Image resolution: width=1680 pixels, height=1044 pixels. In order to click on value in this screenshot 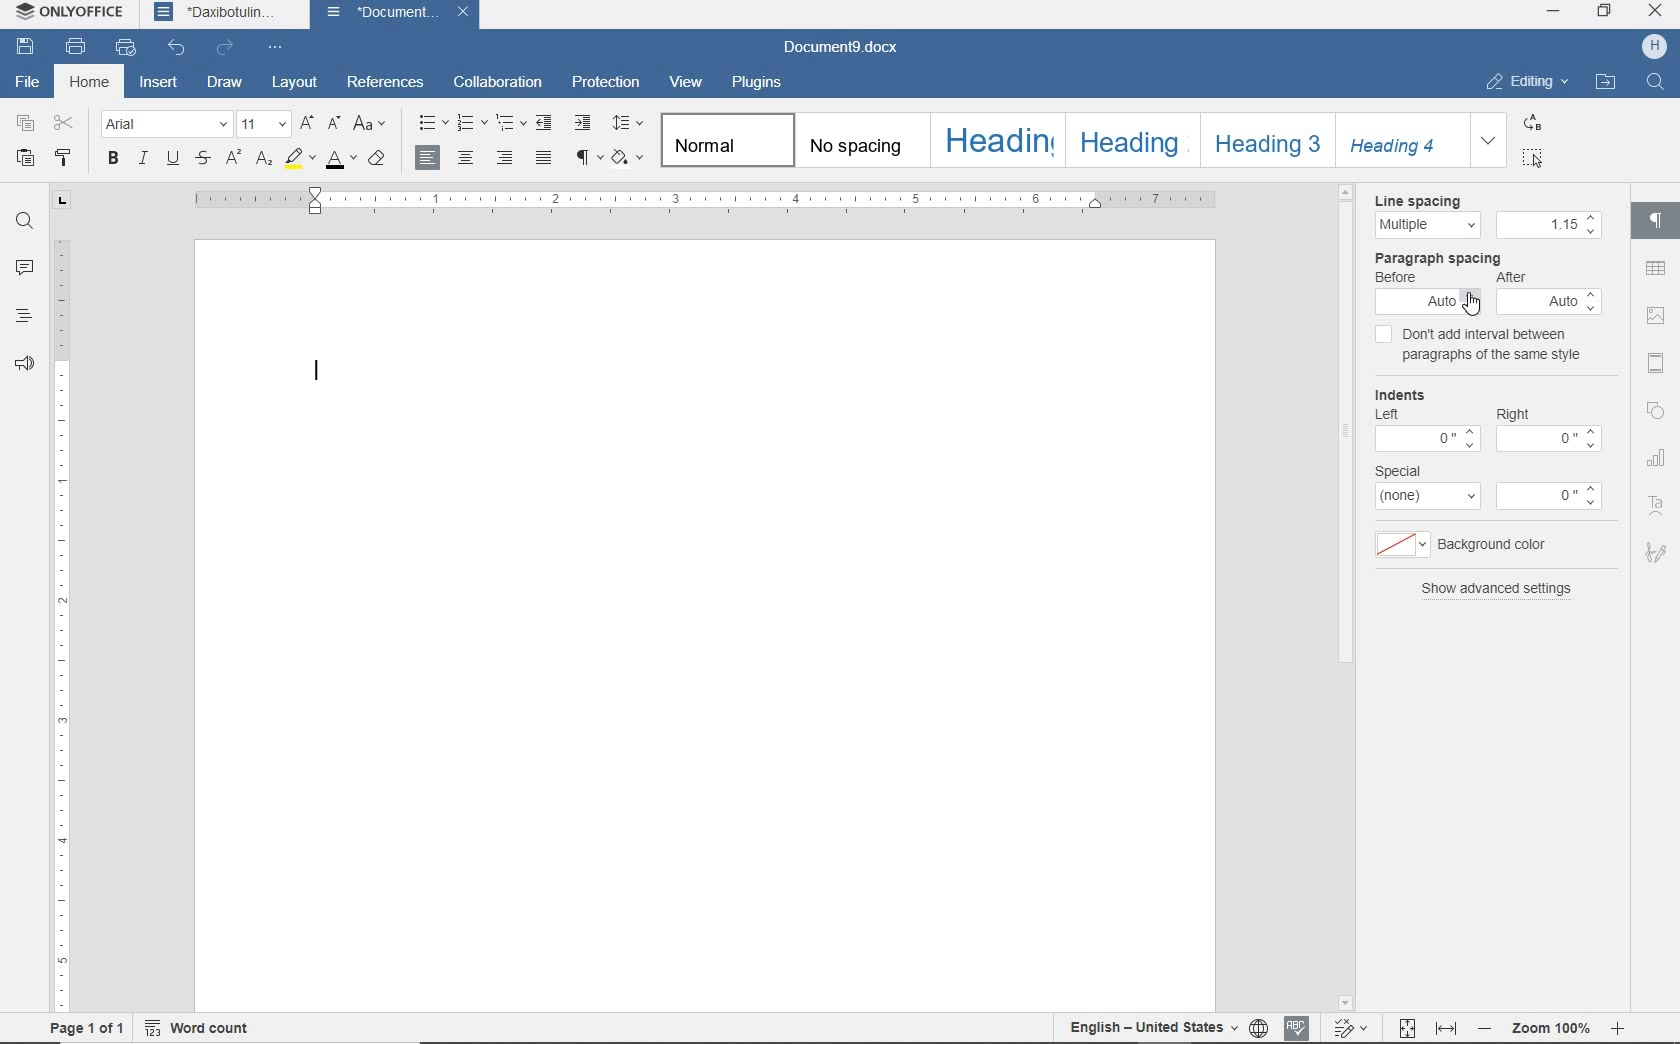, I will do `click(1427, 439)`.